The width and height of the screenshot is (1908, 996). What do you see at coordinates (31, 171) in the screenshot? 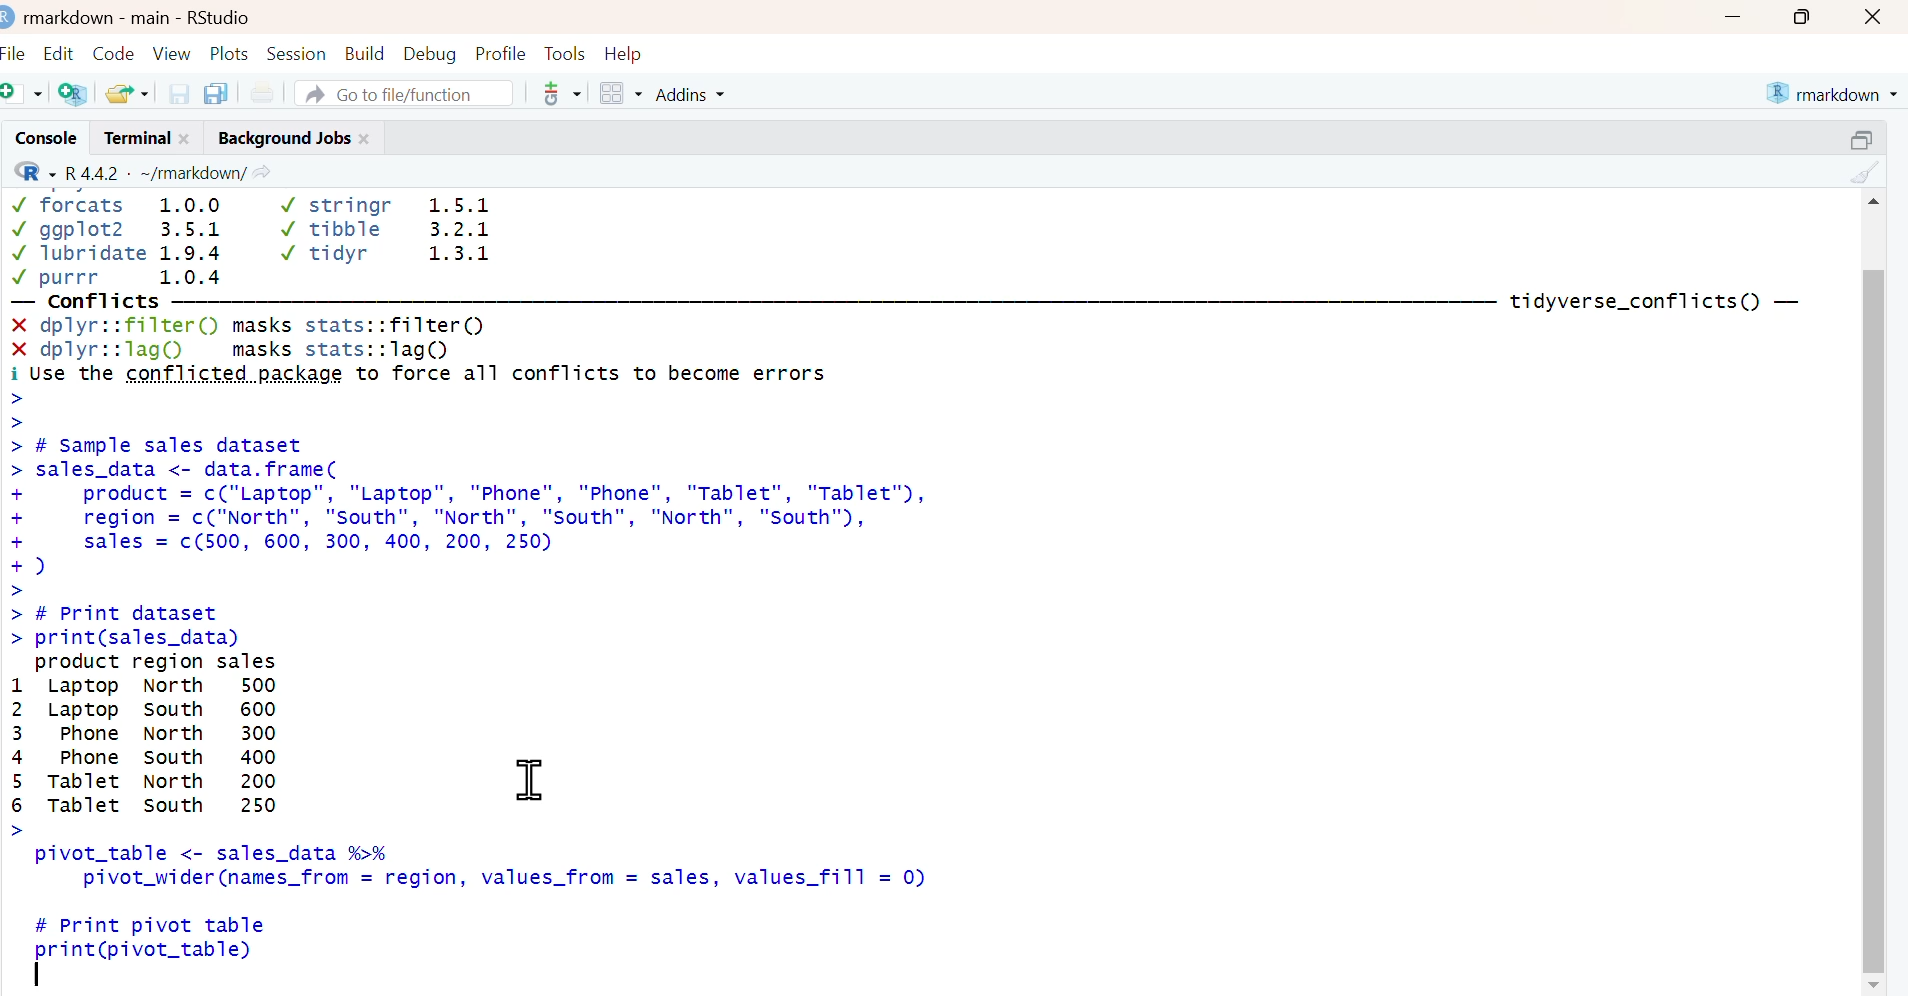
I see `R` at bounding box center [31, 171].